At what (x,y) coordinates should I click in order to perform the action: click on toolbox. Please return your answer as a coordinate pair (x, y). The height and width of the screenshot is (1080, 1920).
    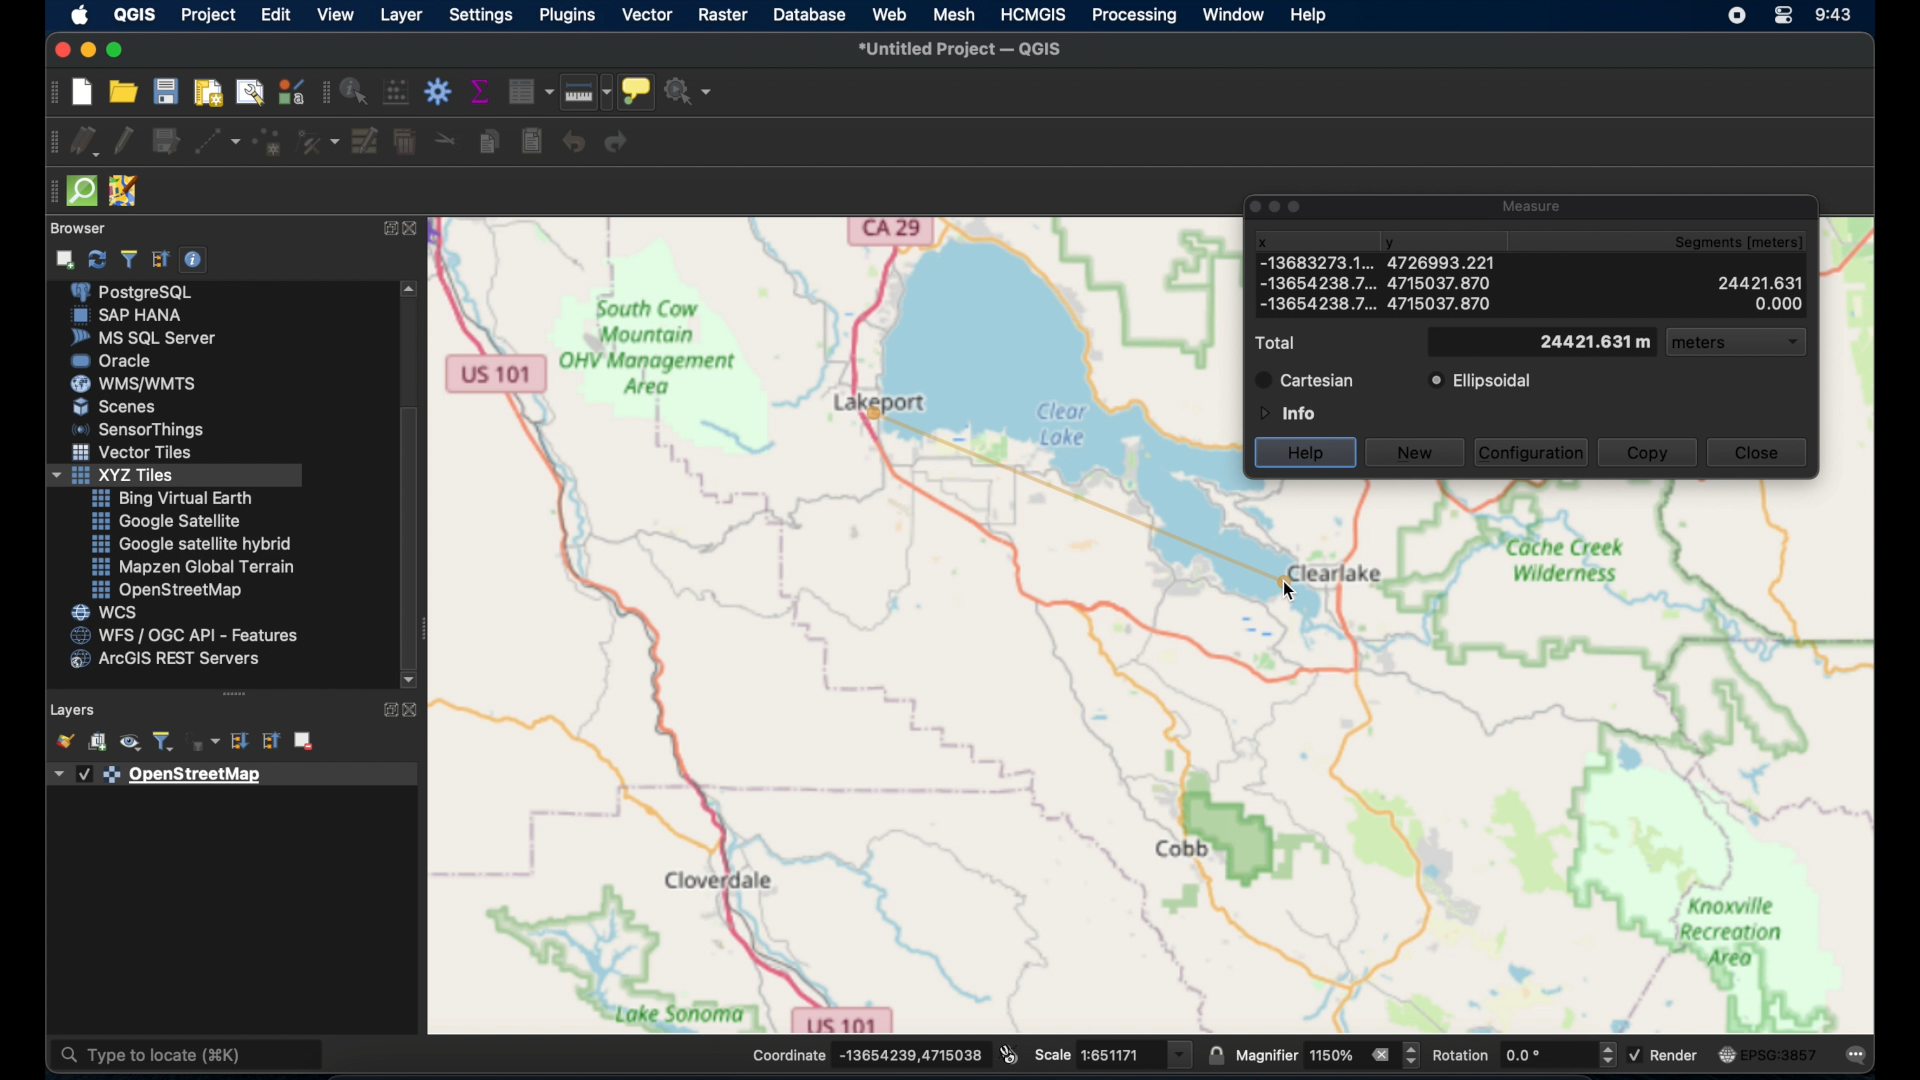
    Looking at the image, I should click on (437, 91).